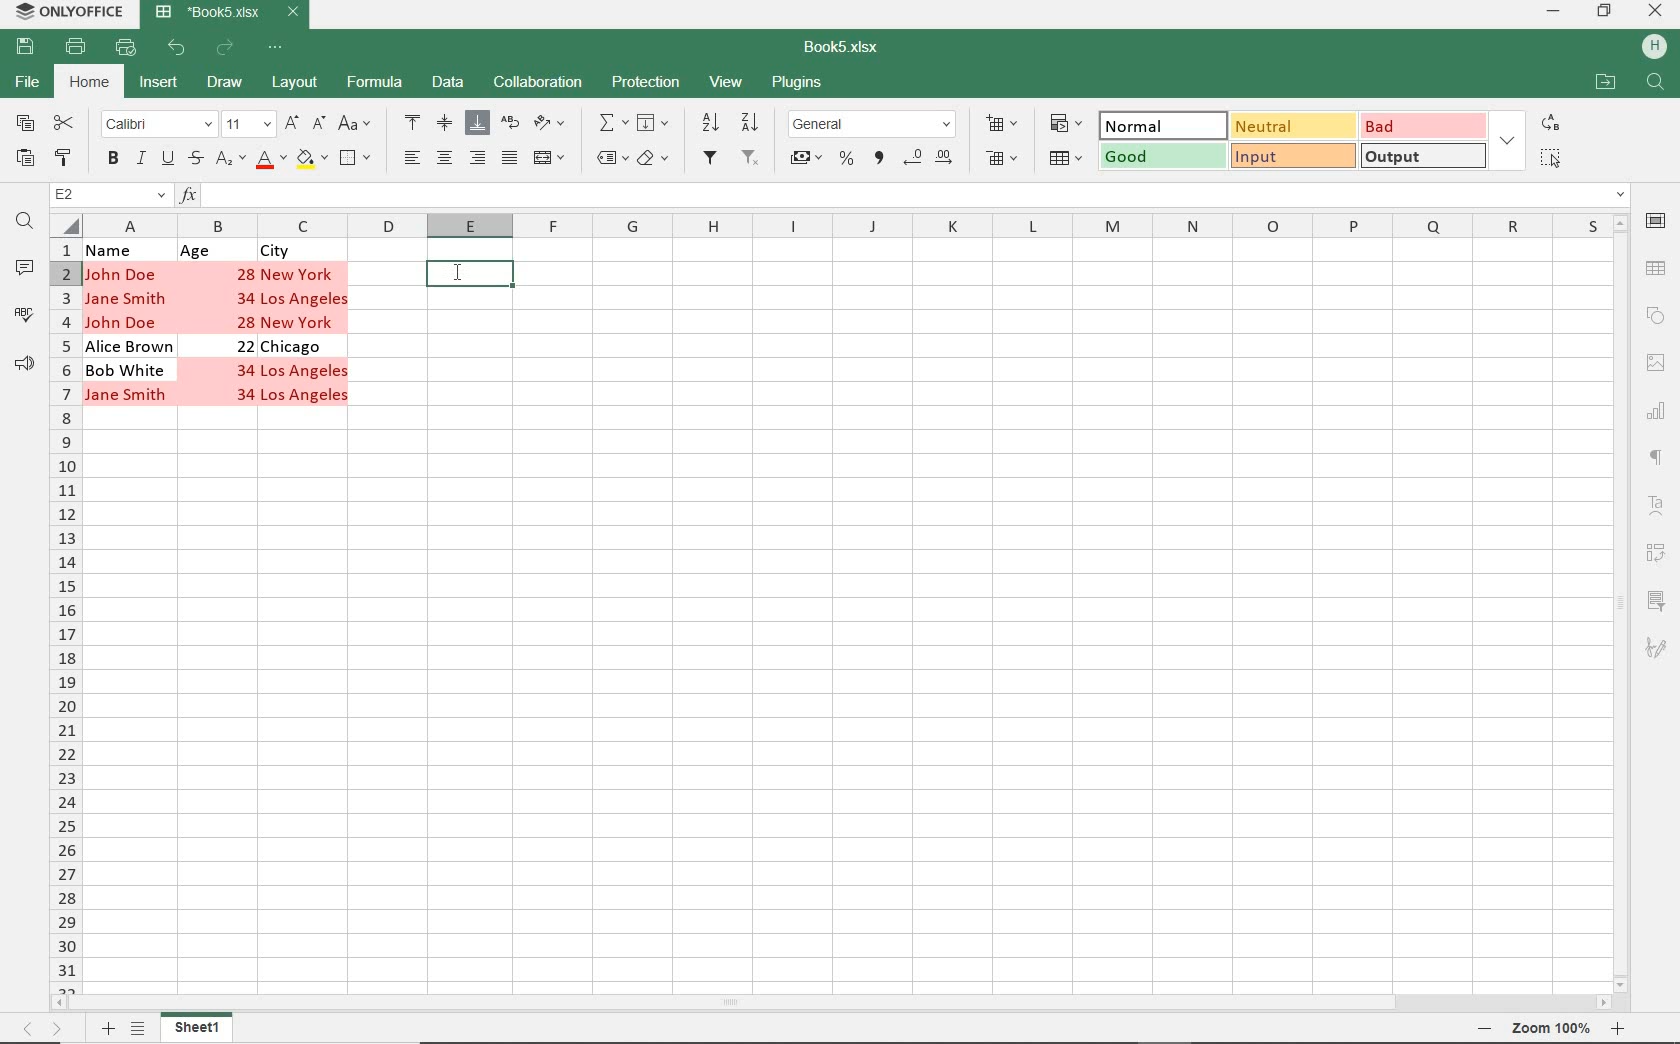 The height and width of the screenshot is (1044, 1680). What do you see at coordinates (555, 125) in the screenshot?
I see `ORIENTATION` at bounding box center [555, 125].